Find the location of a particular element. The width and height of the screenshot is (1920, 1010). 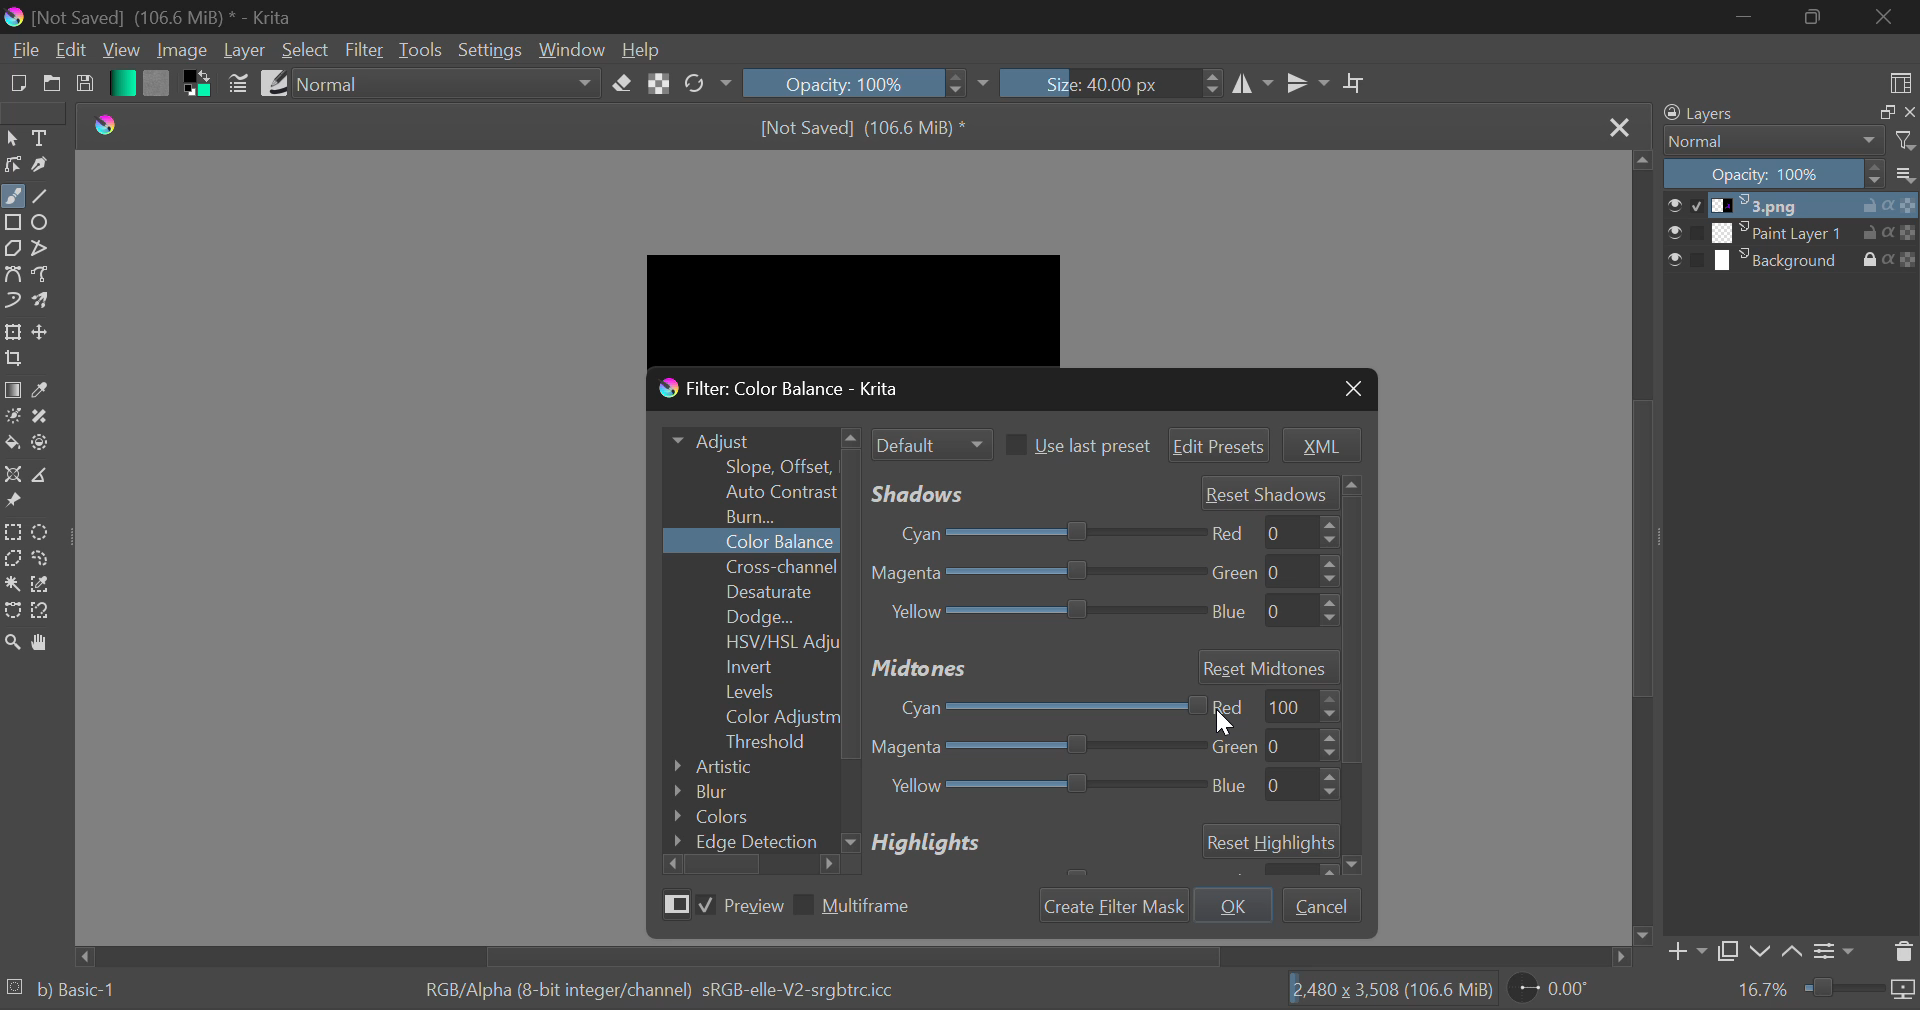

Crop is located at coordinates (1352, 82).